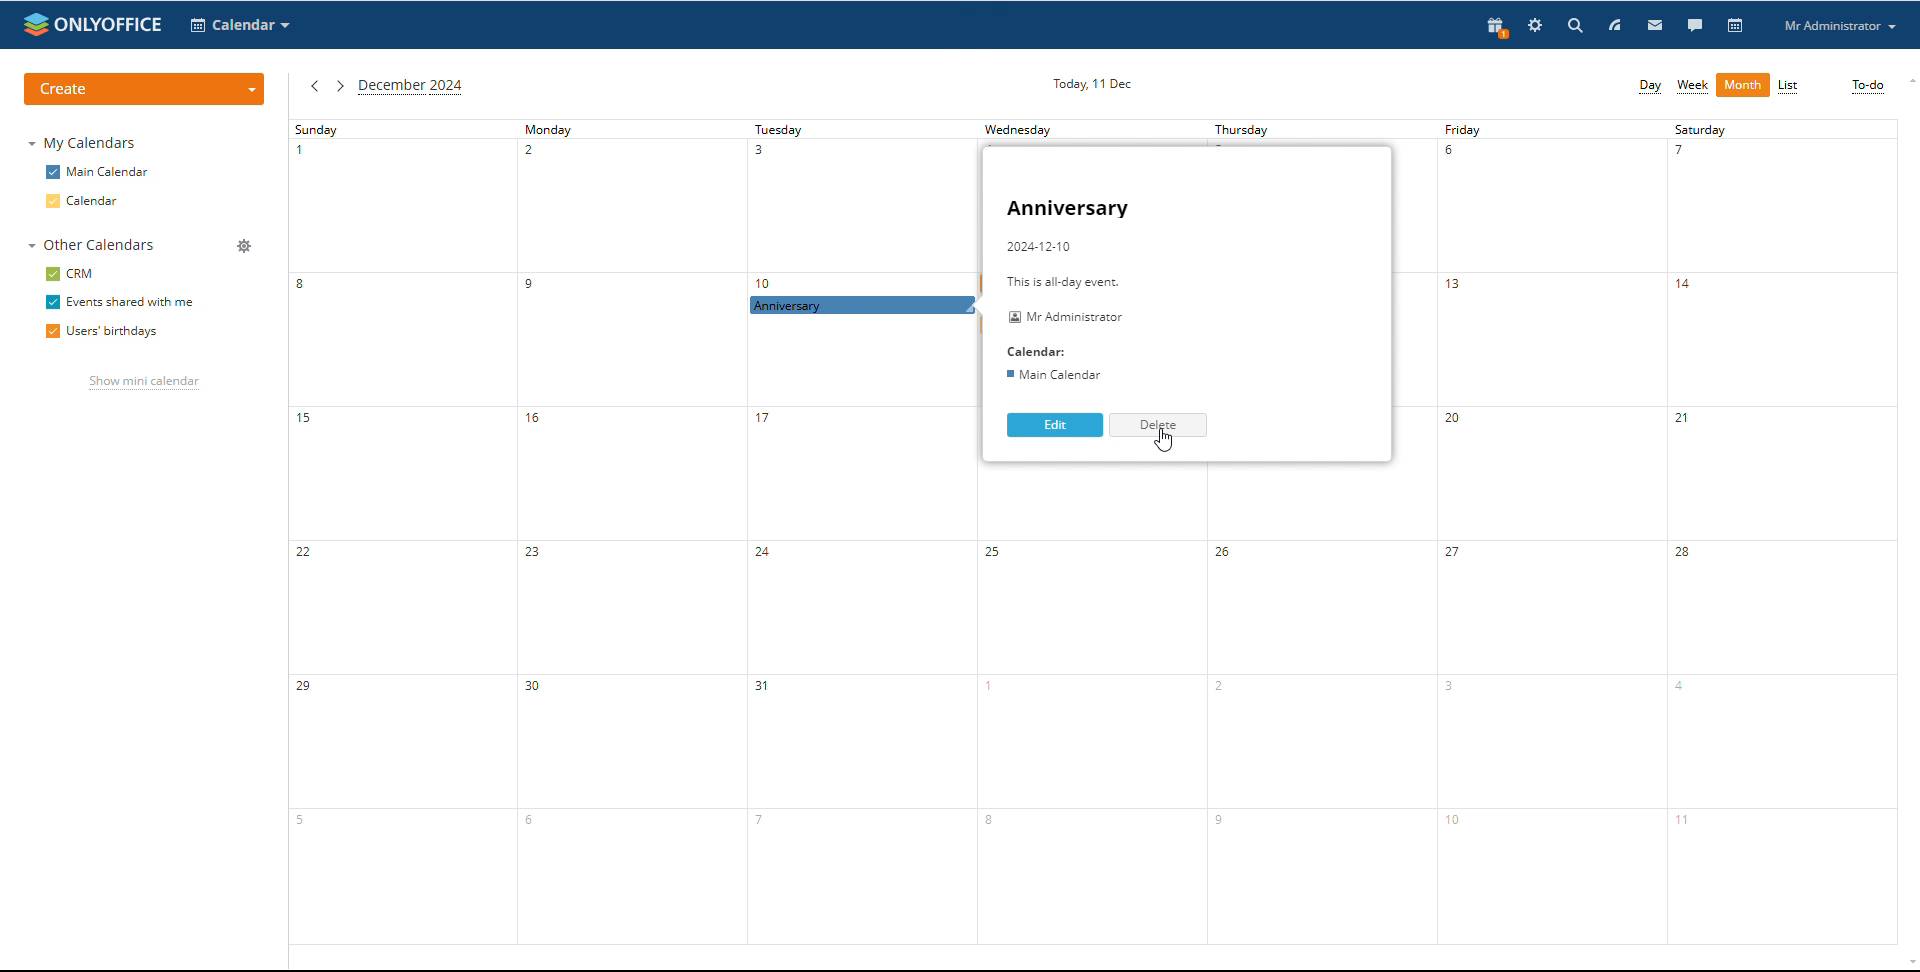 The width and height of the screenshot is (1920, 972). Describe the element at coordinates (1788, 86) in the screenshot. I see `list view` at that location.